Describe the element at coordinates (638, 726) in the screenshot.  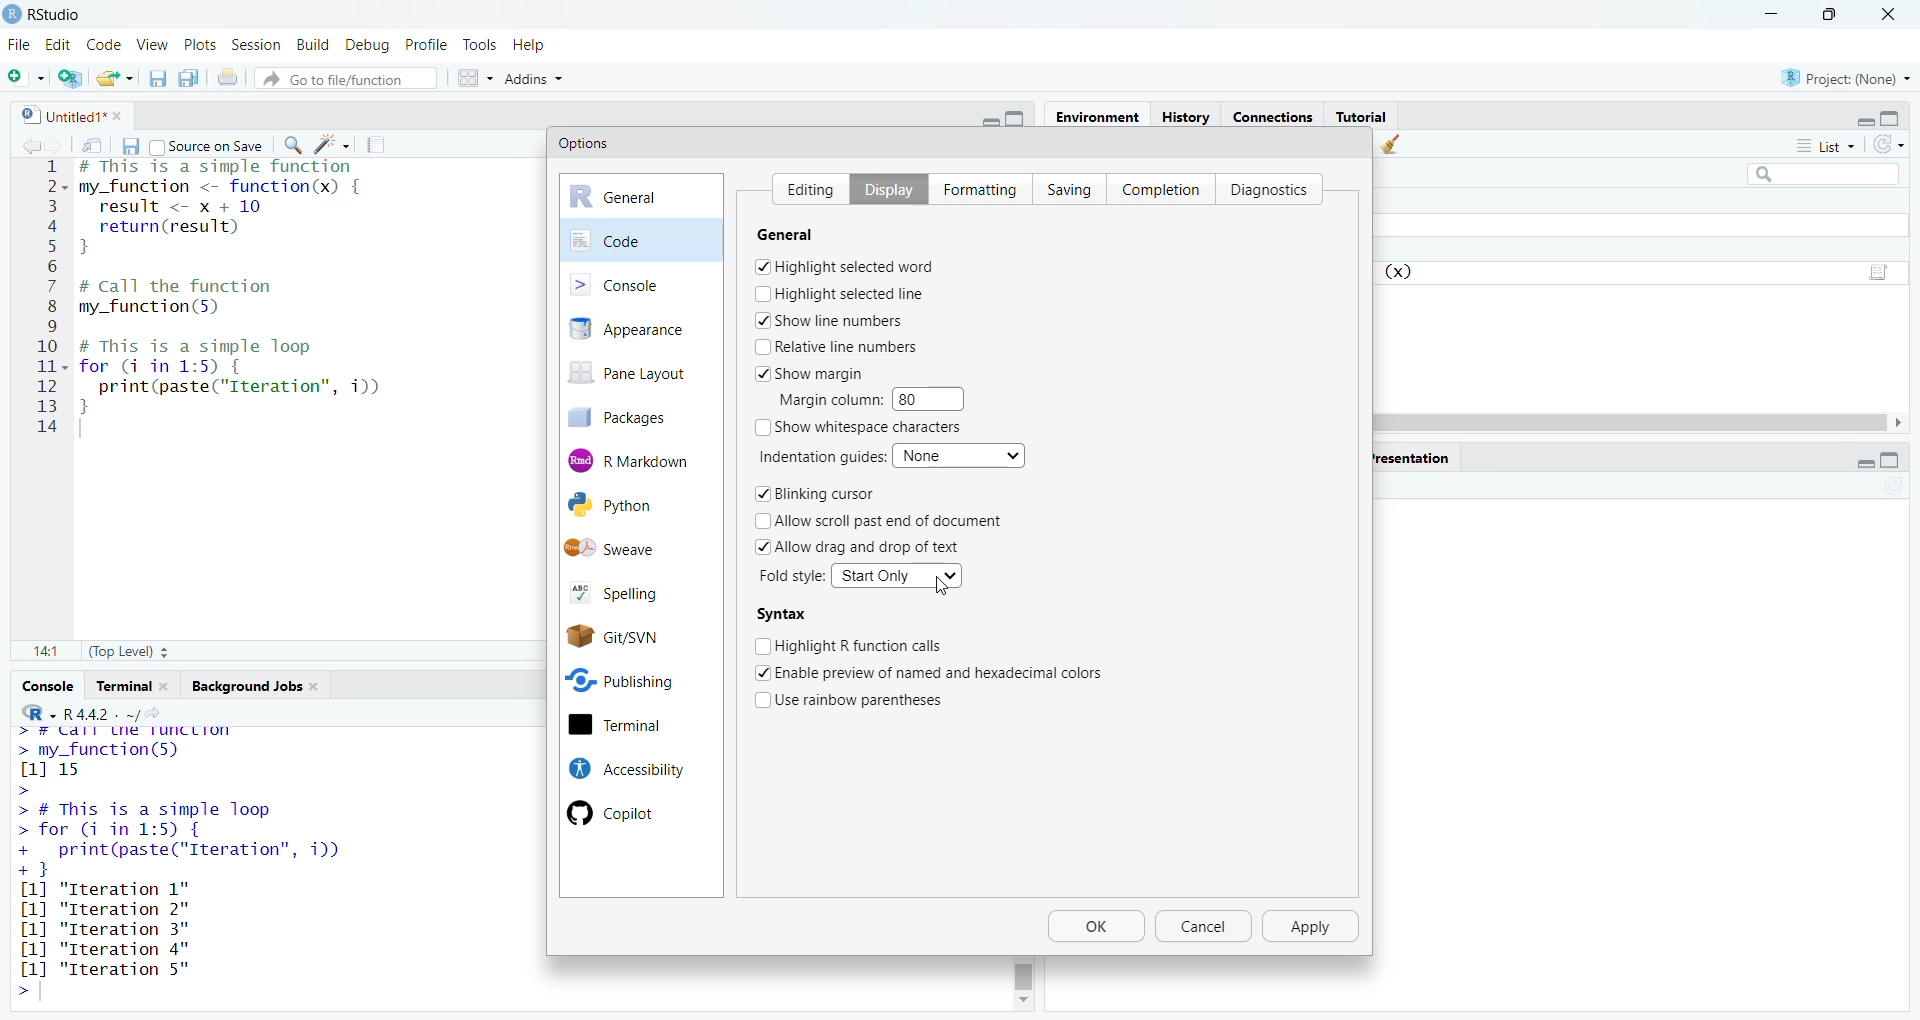
I see `terminal` at that location.